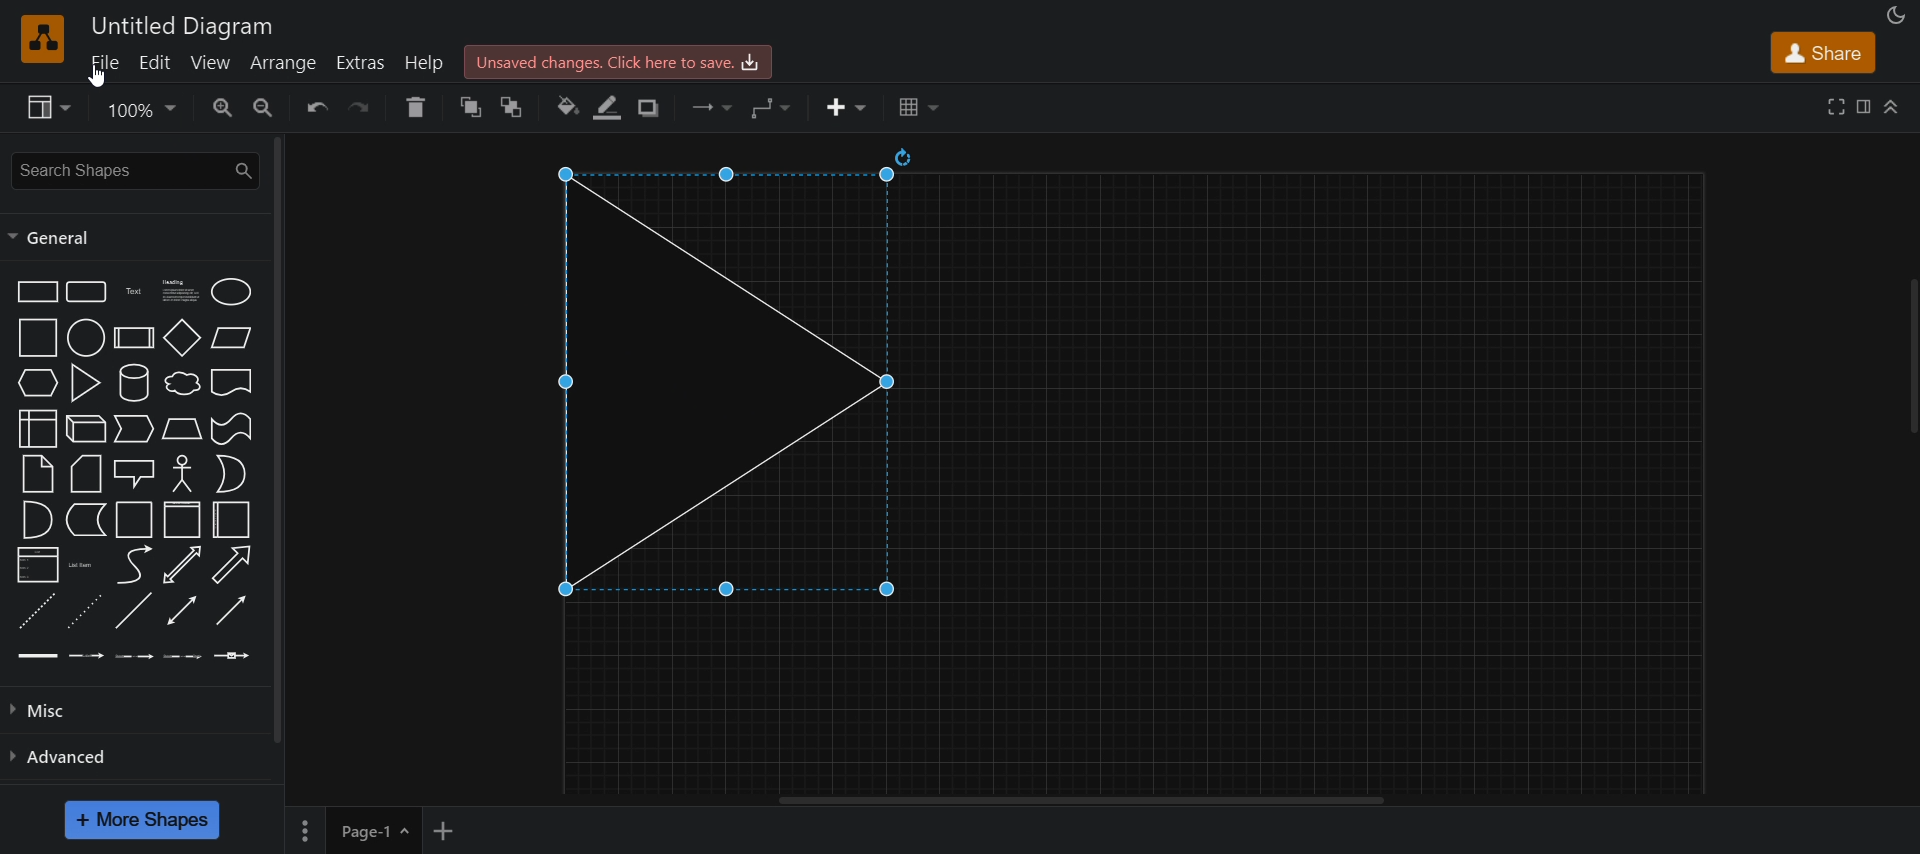 Image resolution: width=1920 pixels, height=854 pixels. Describe the element at coordinates (348, 827) in the screenshot. I see `page 1` at that location.